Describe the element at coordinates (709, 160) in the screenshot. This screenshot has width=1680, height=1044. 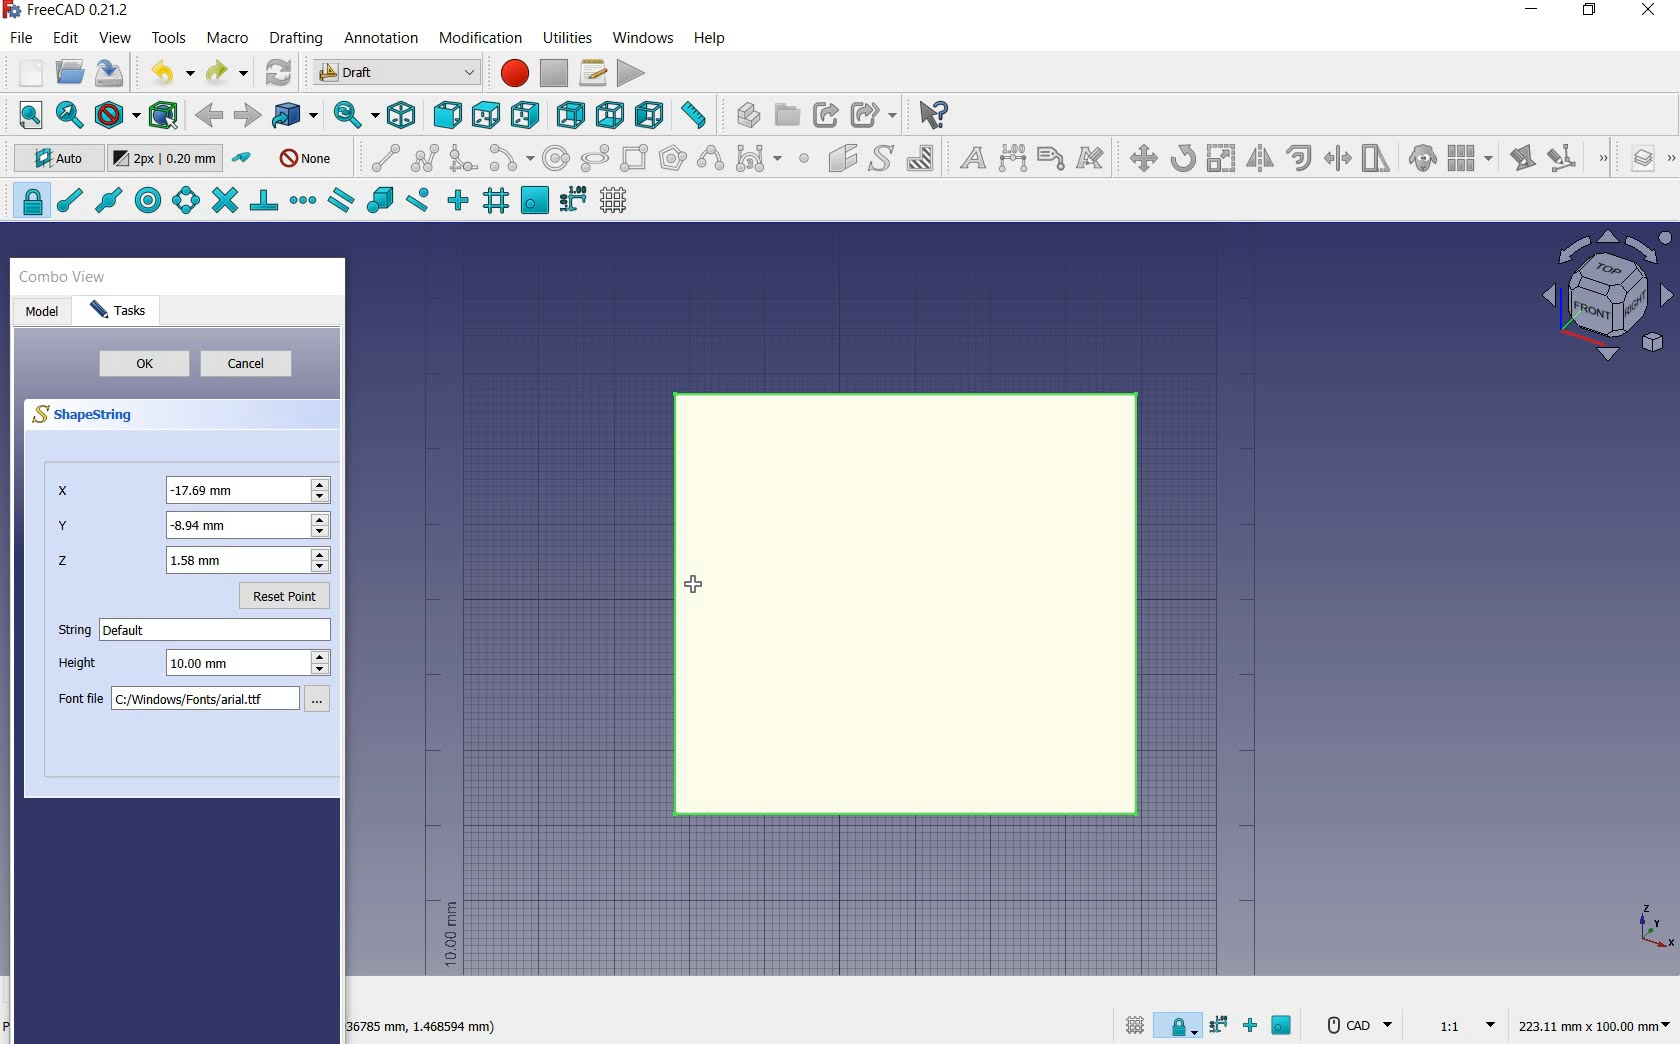
I see `b-spline` at that location.